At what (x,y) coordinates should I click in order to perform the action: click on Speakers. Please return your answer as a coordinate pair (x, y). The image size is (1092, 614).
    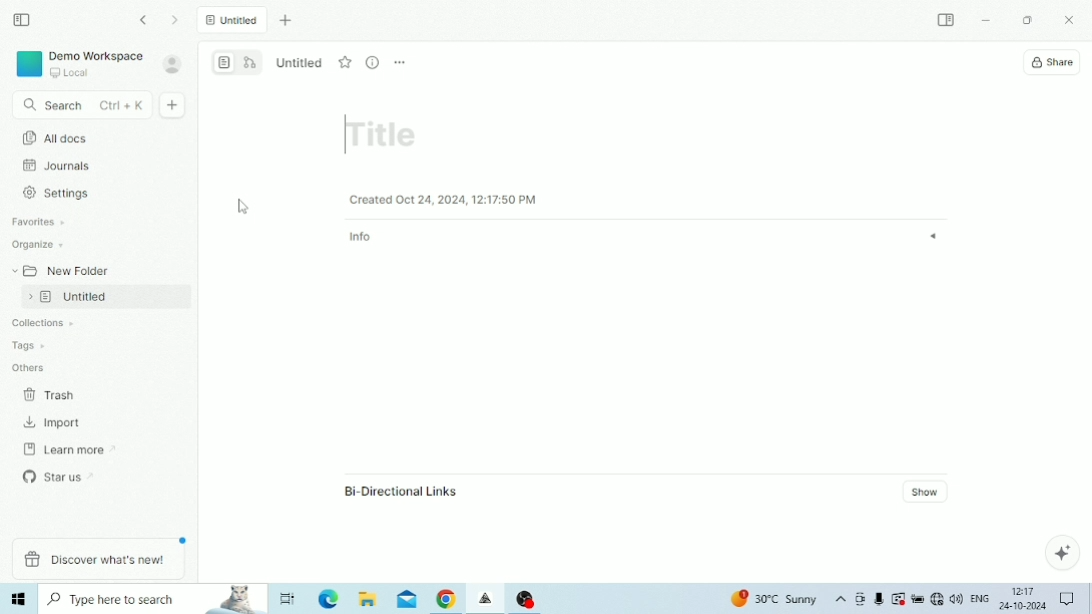
    Looking at the image, I should click on (956, 597).